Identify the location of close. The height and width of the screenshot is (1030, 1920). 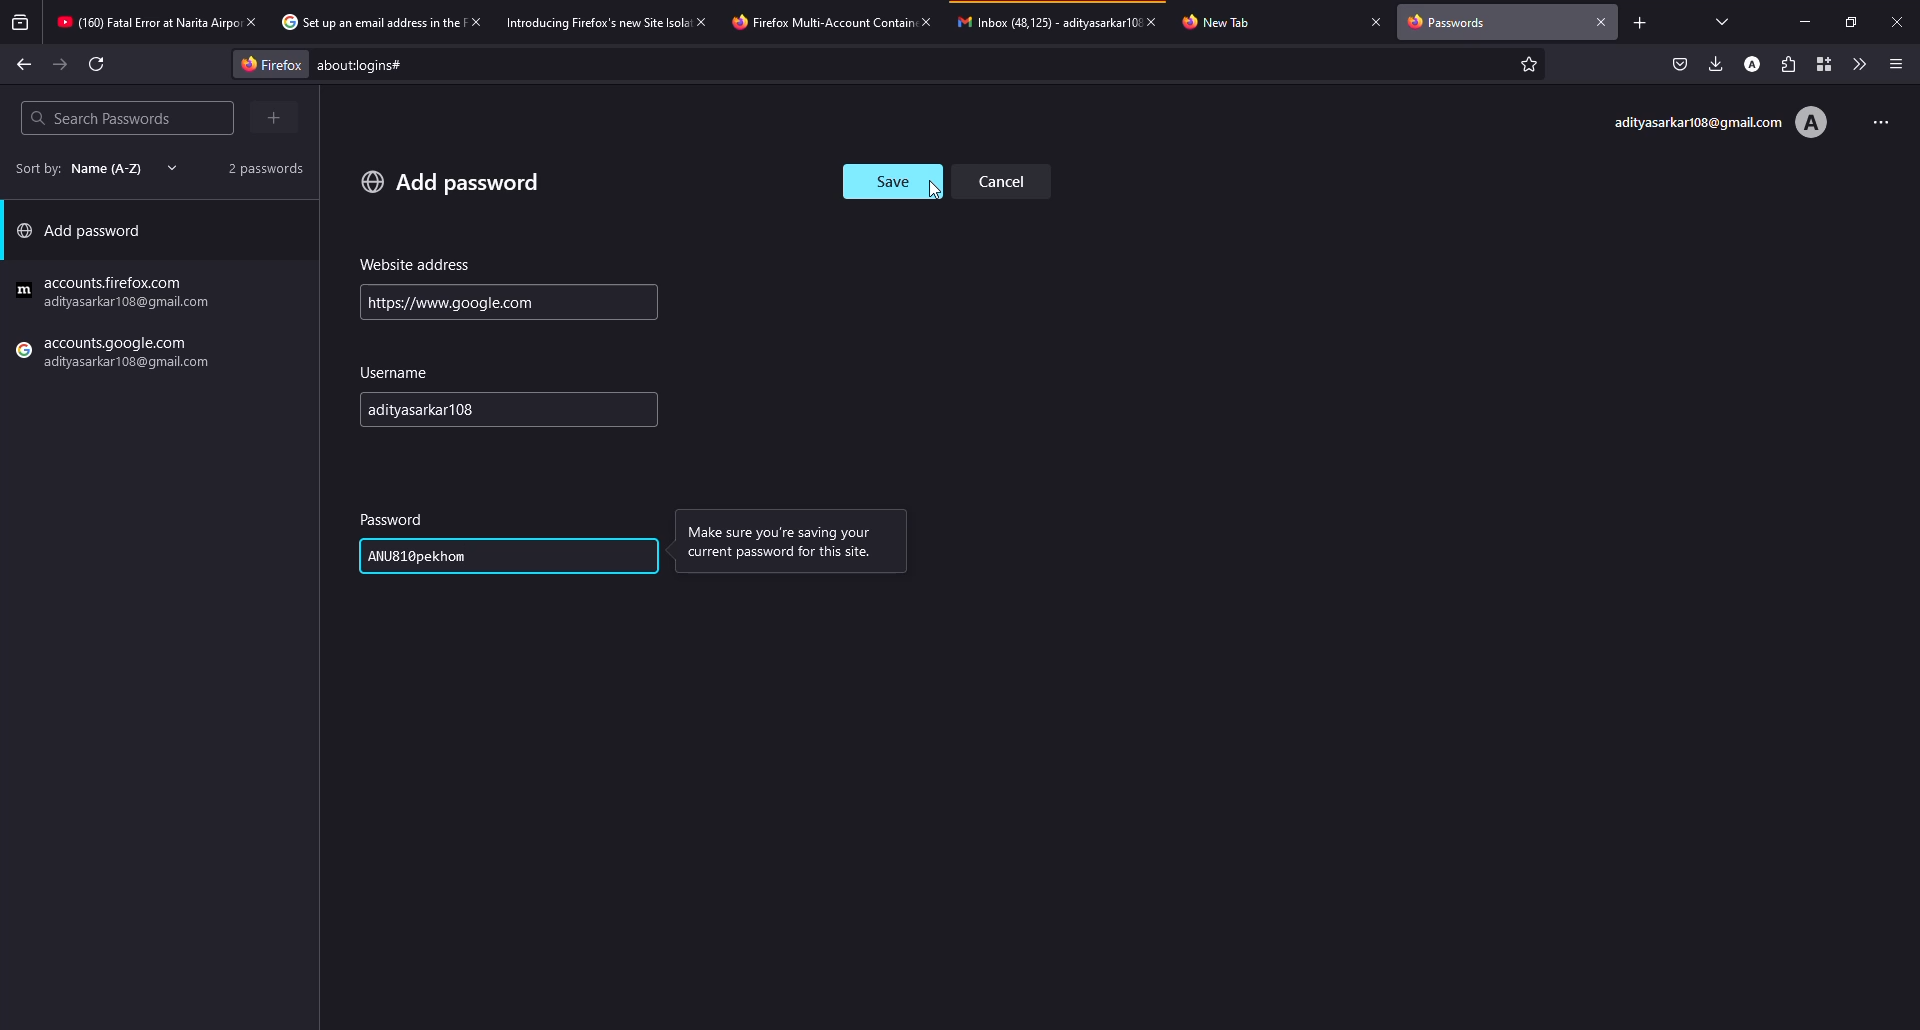
(704, 21).